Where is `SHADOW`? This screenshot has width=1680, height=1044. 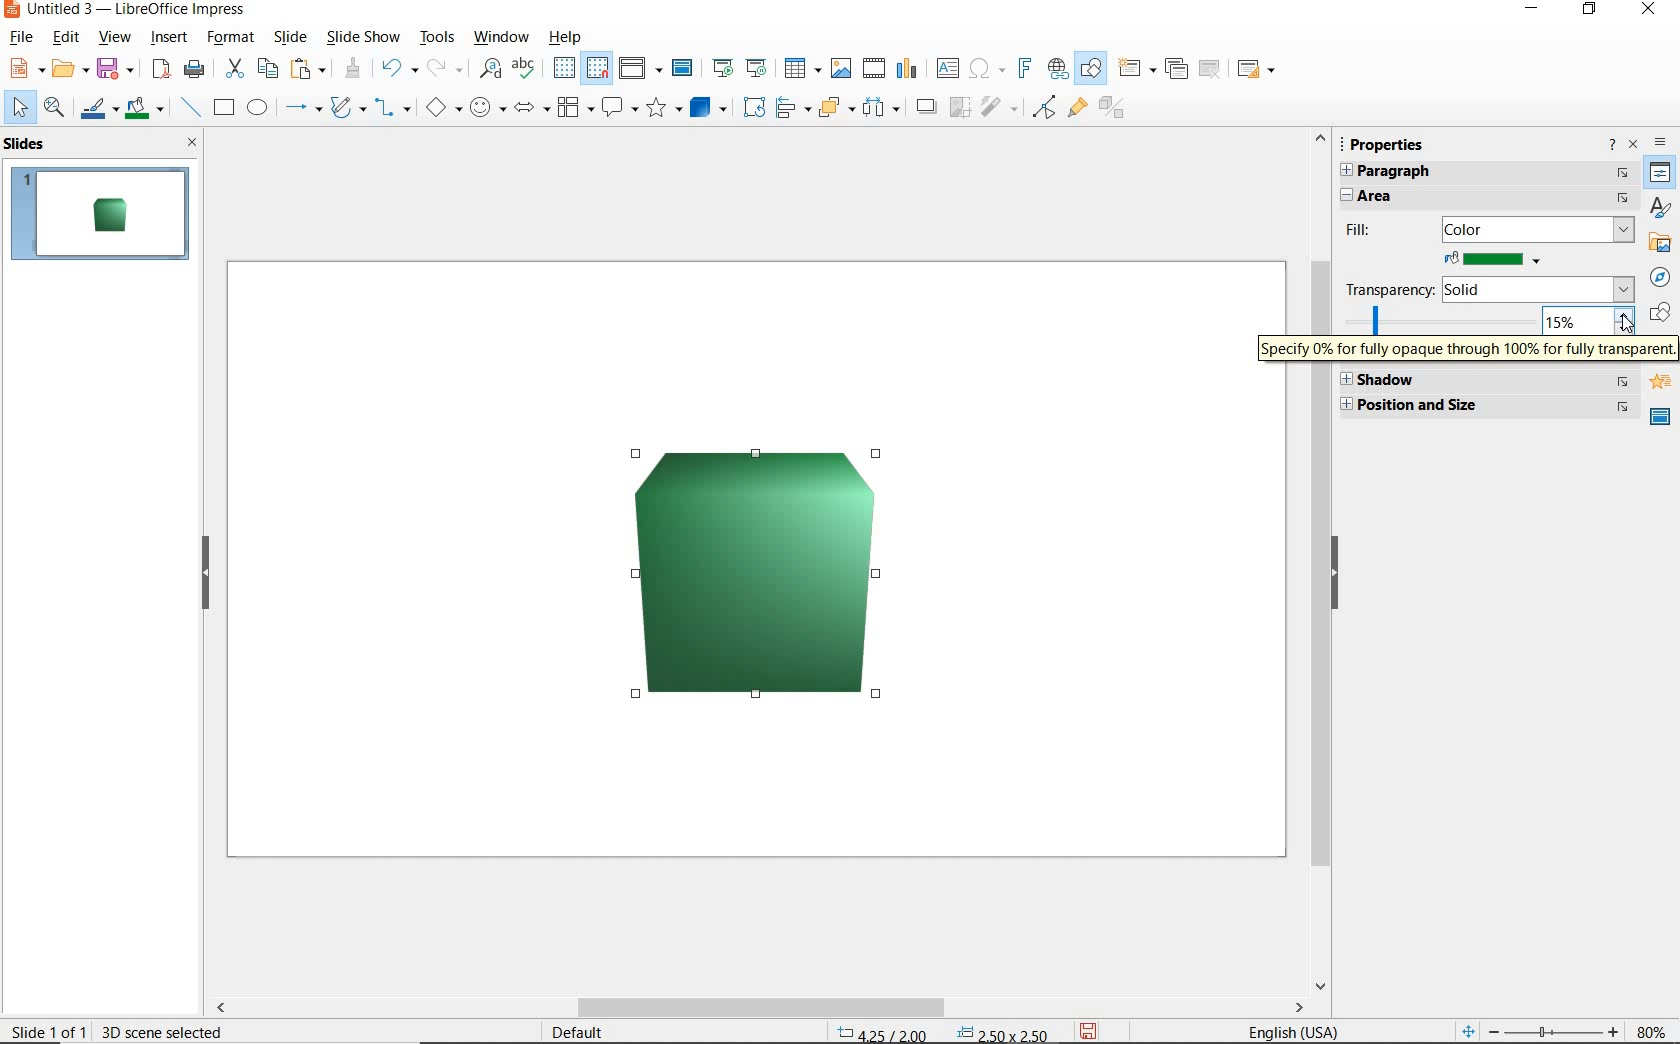 SHADOW is located at coordinates (1488, 383).